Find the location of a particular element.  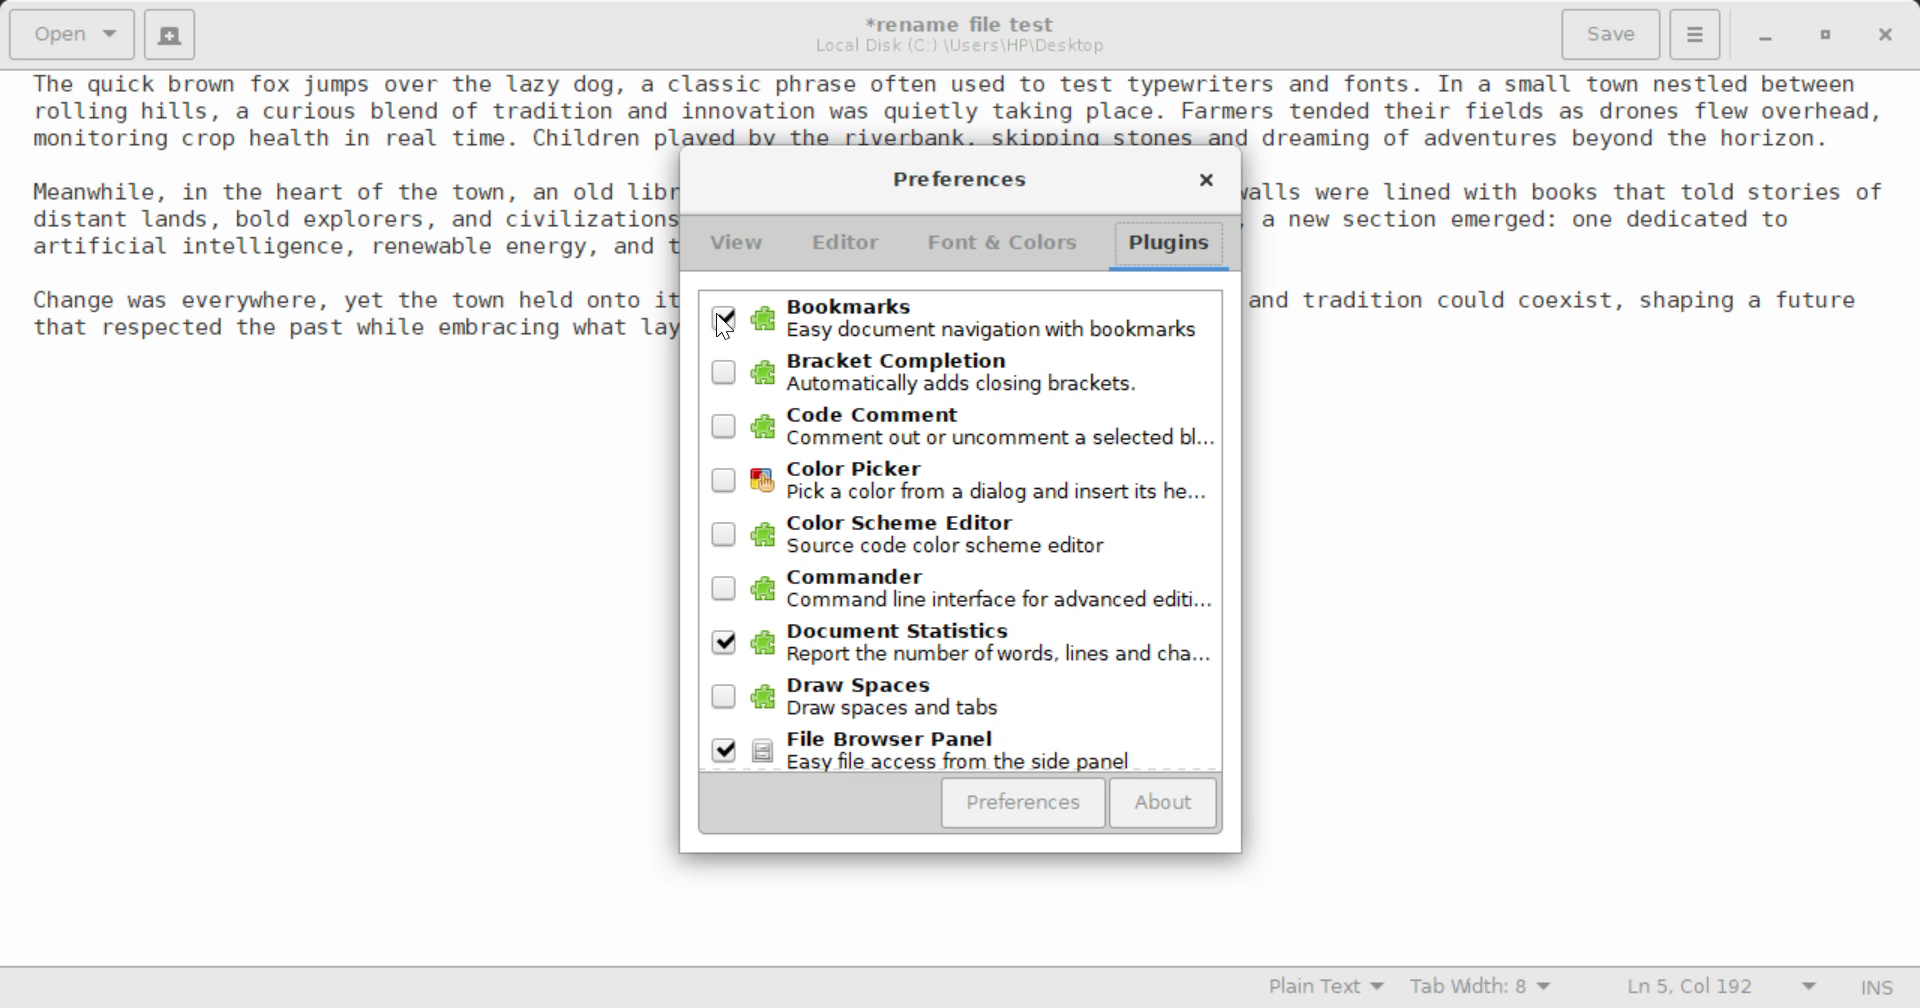

Close Window is located at coordinates (1888, 33).